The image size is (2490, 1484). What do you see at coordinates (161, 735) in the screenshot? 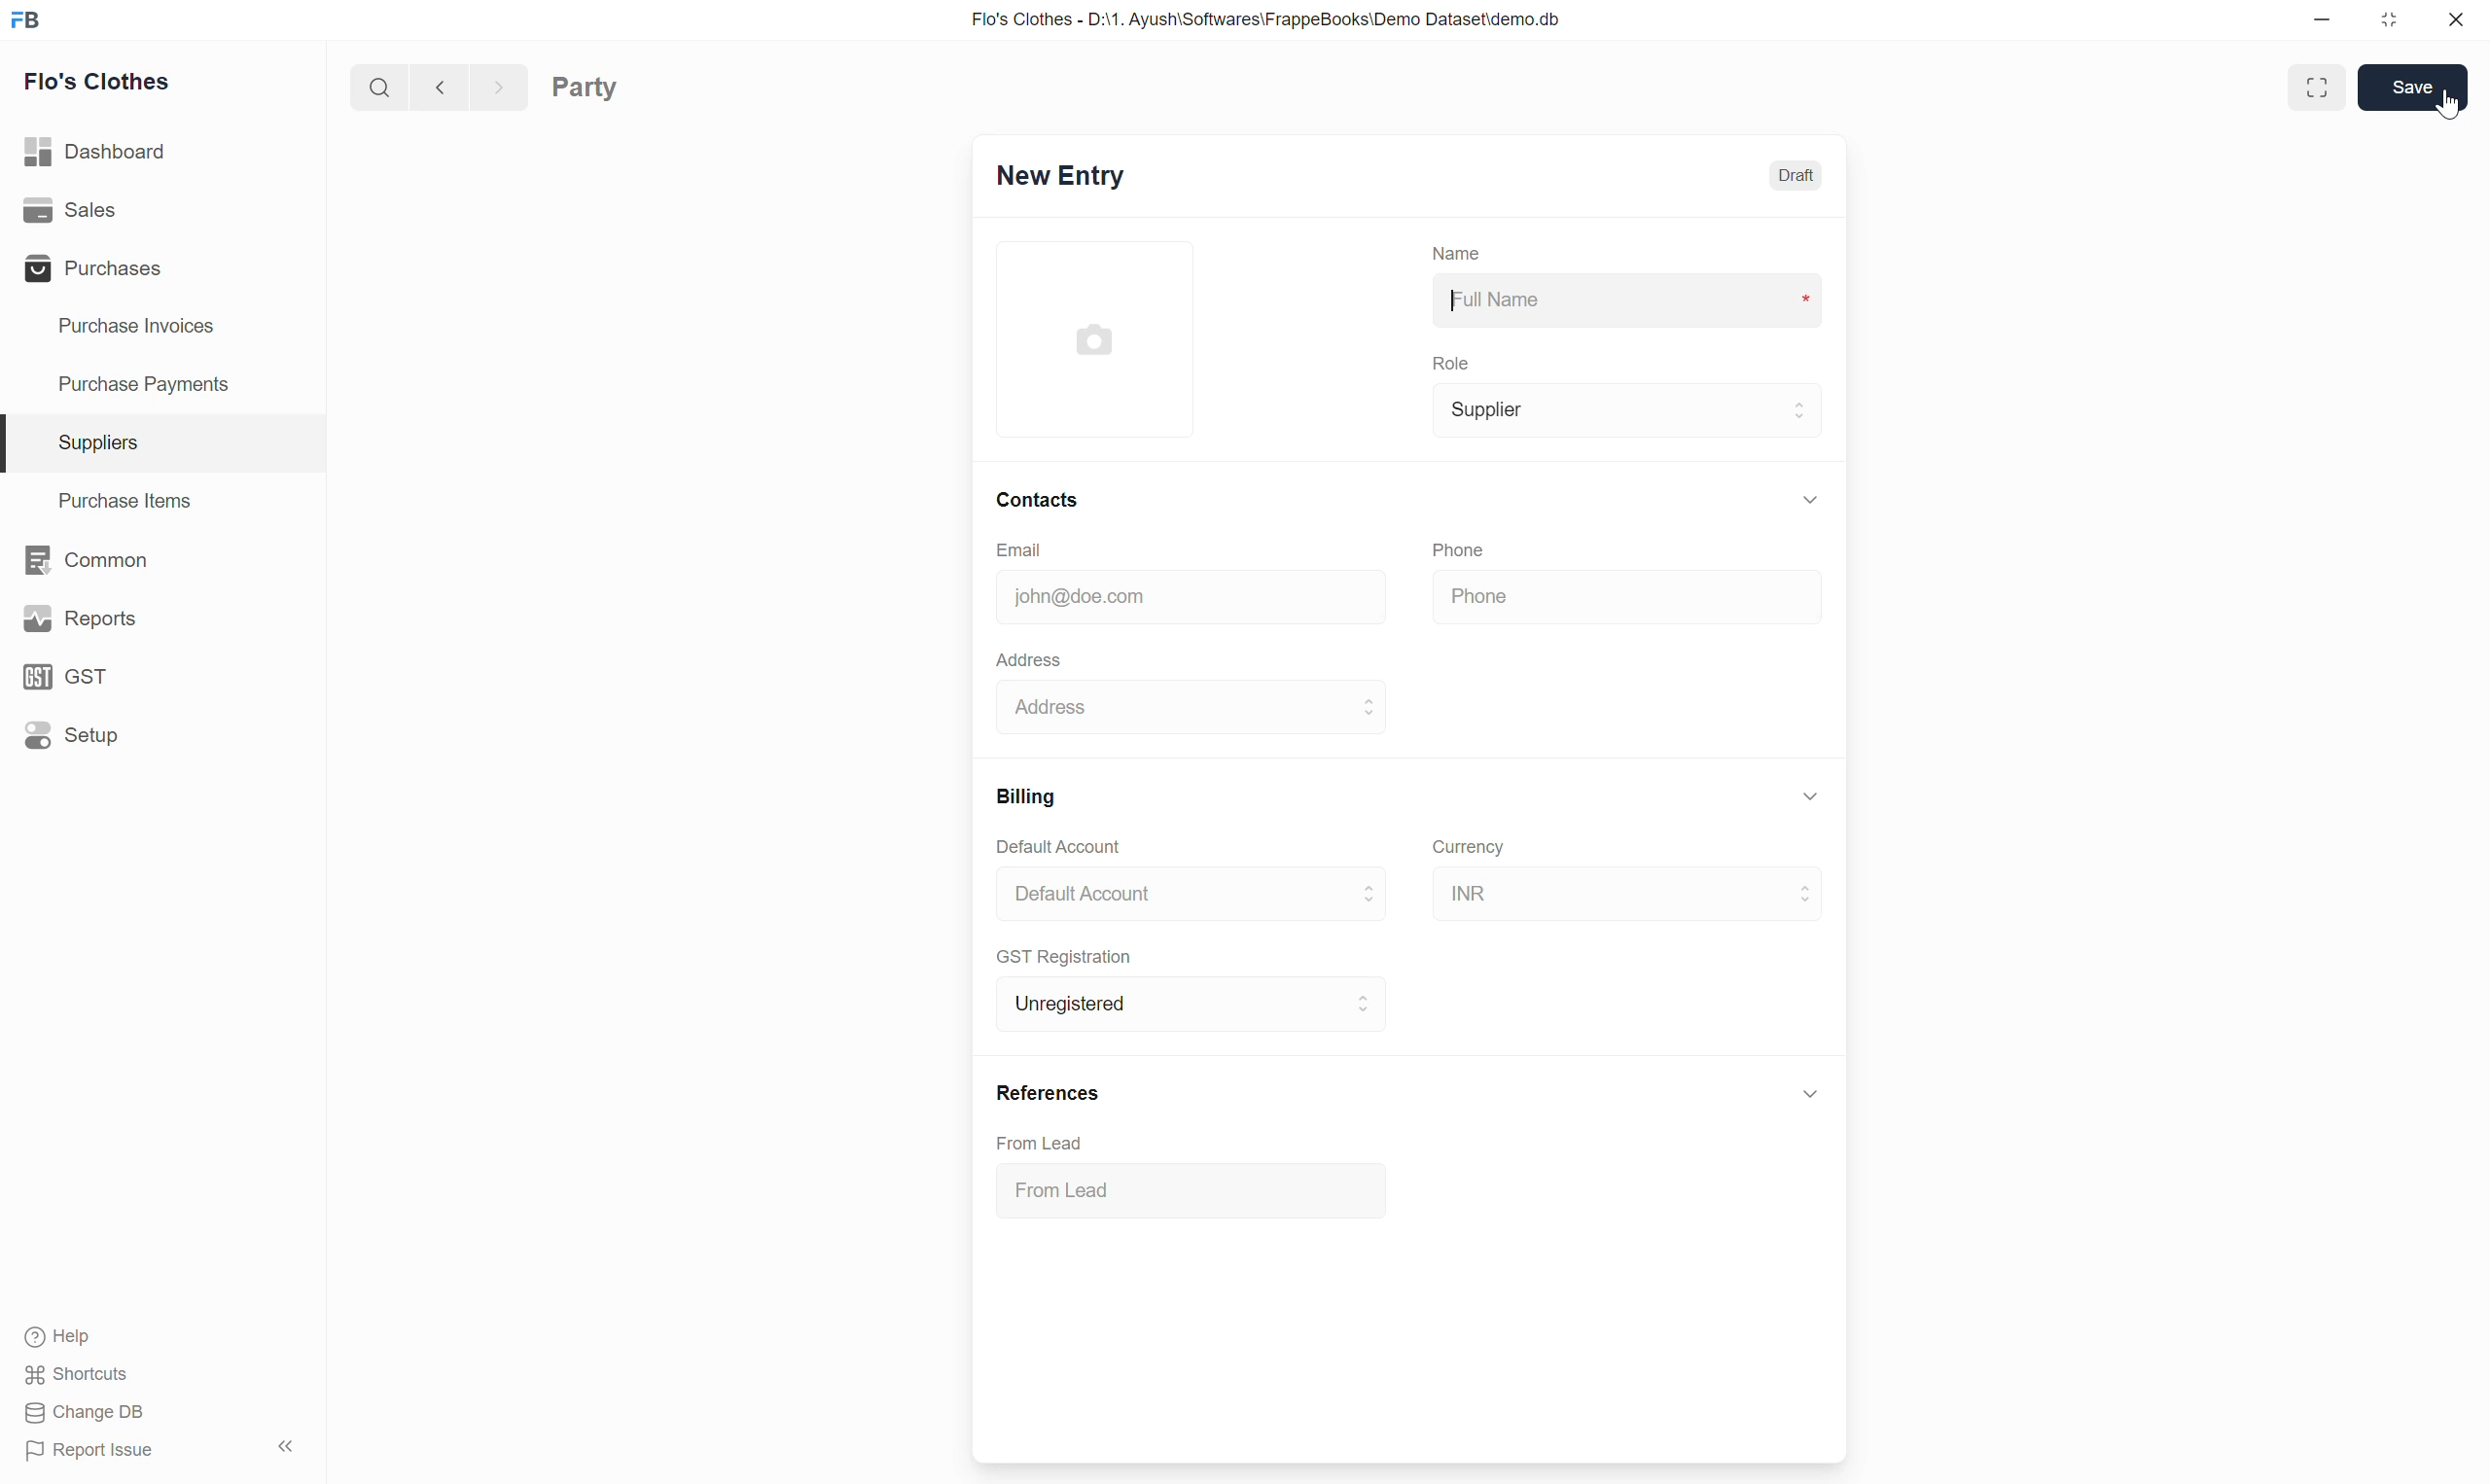
I see `Setup` at bounding box center [161, 735].